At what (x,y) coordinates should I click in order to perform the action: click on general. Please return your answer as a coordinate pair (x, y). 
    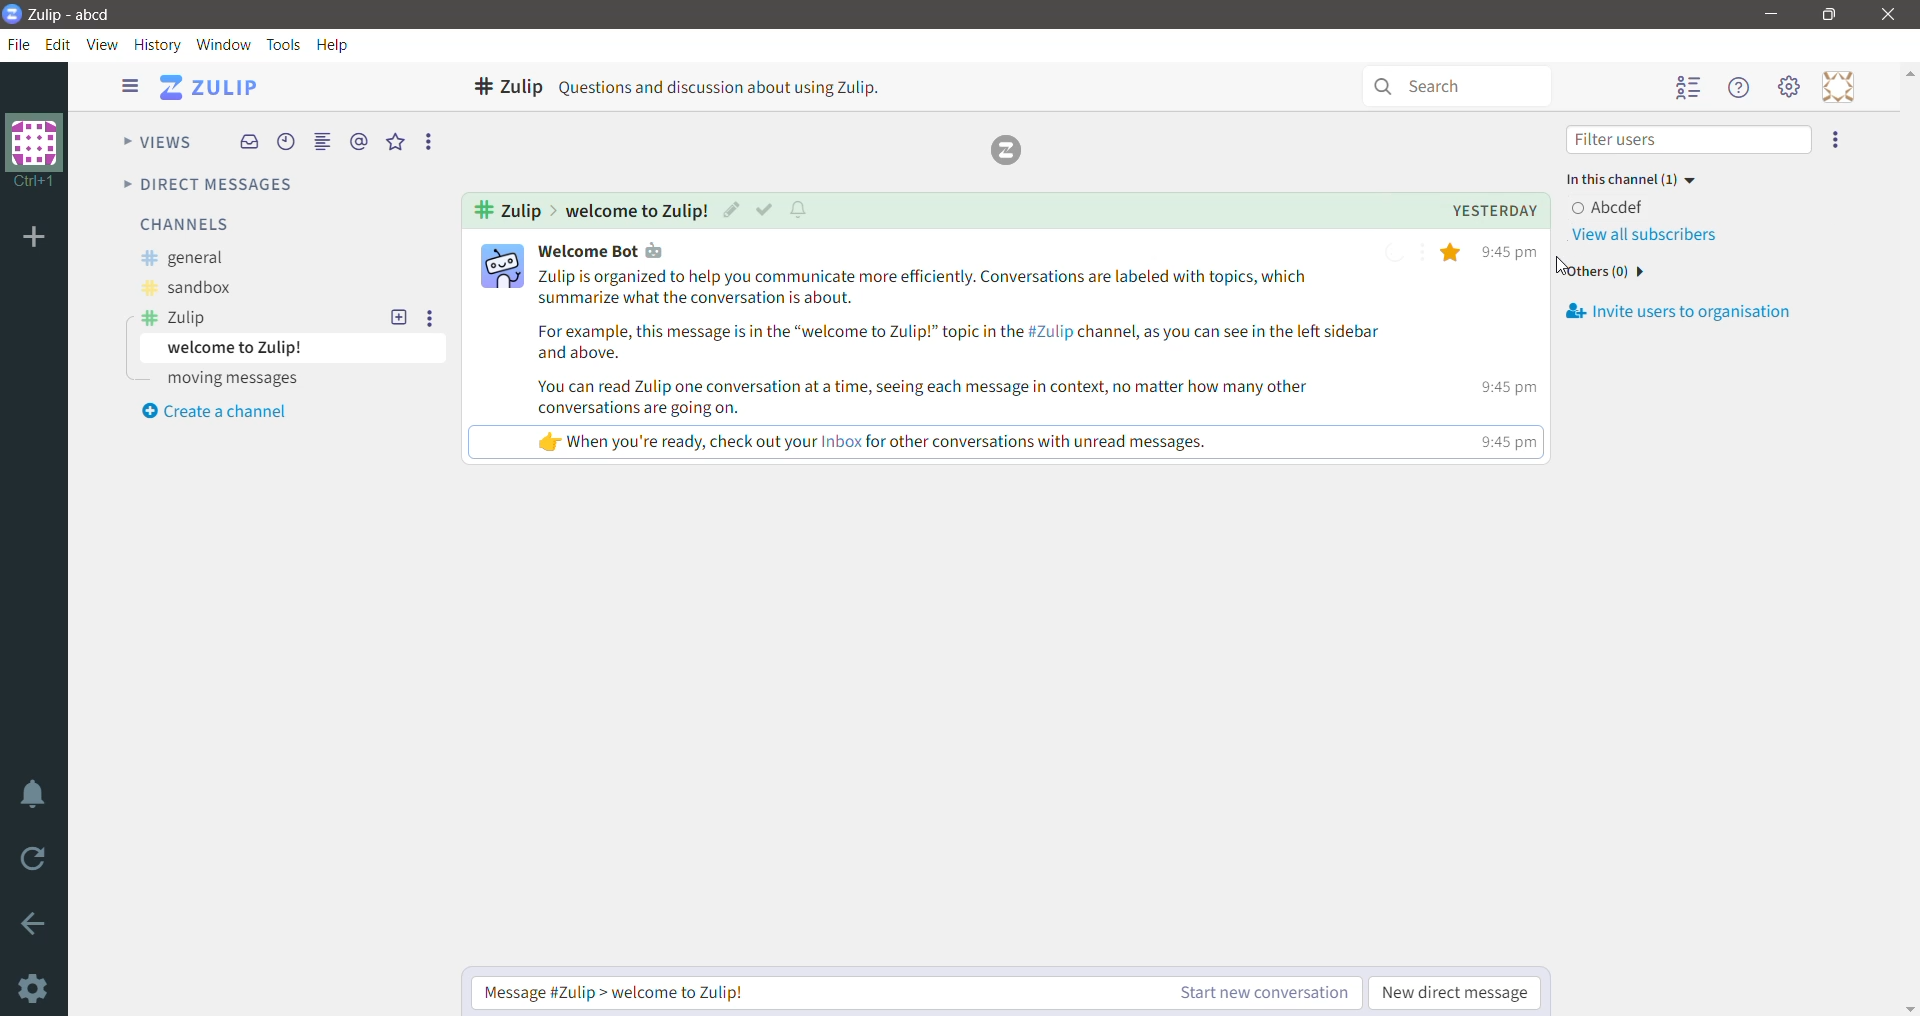
    Looking at the image, I should click on (179, 258).